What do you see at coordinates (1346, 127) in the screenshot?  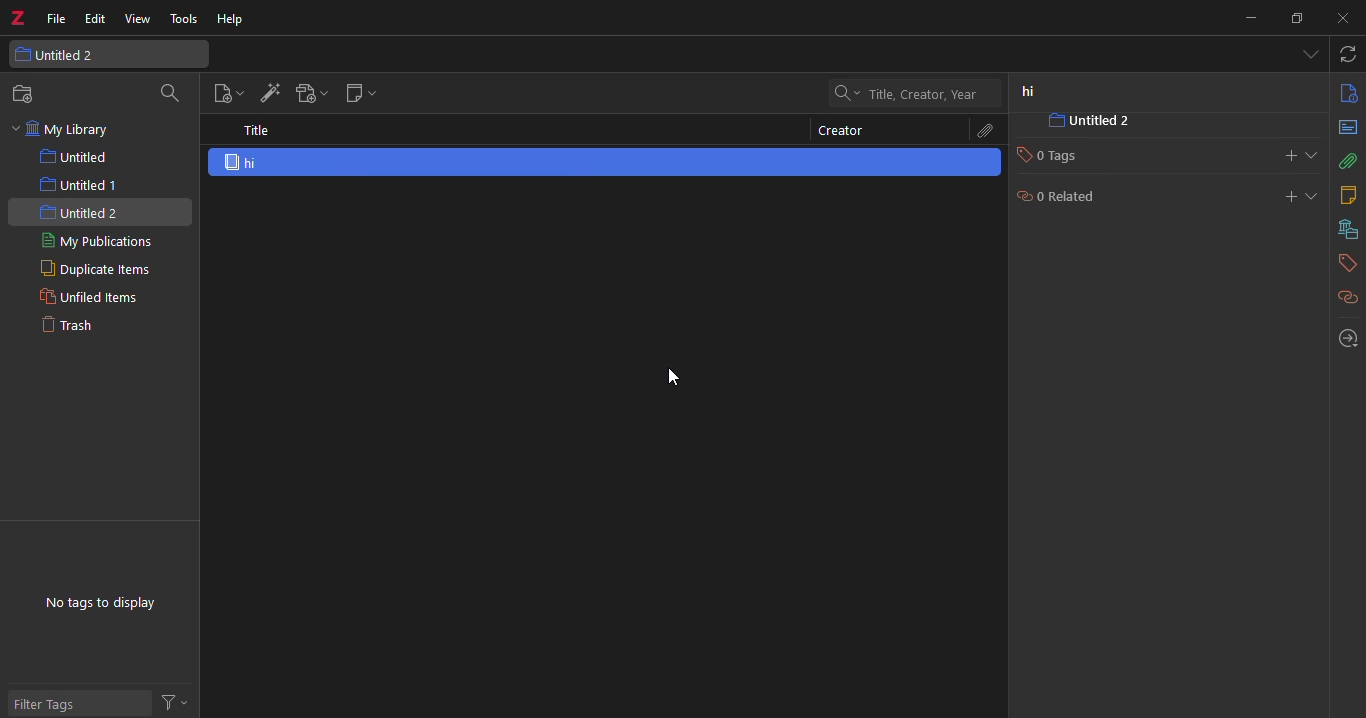 I see `abstract` at bounding box center [1346, 127].